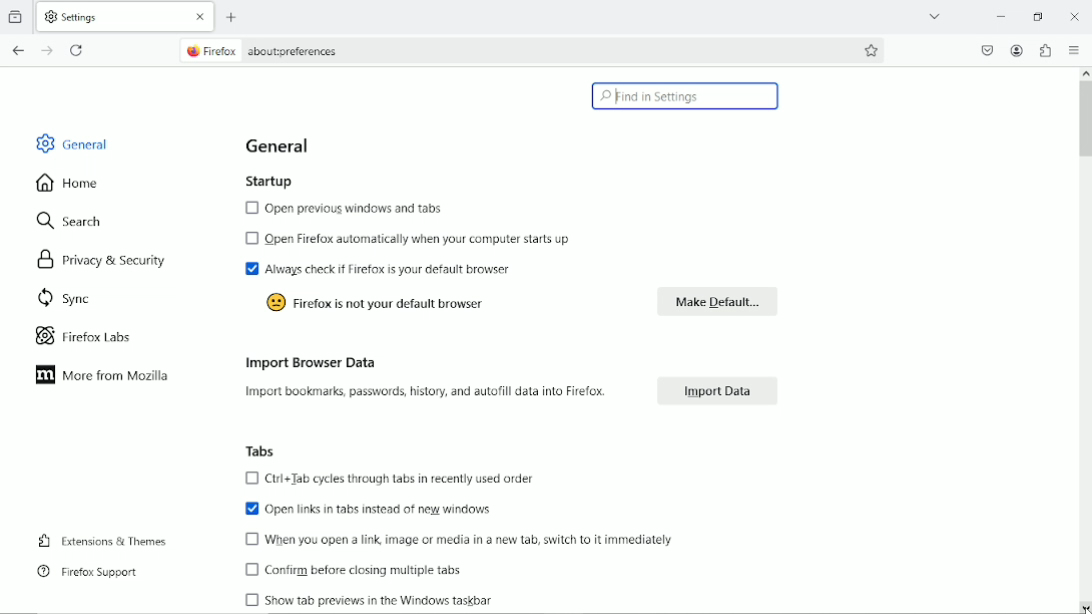 This screenshot has height=614, width=1092. Describe the element at coordinates (103, 380) in the screenshot. I see `More from mozilla` at that location.